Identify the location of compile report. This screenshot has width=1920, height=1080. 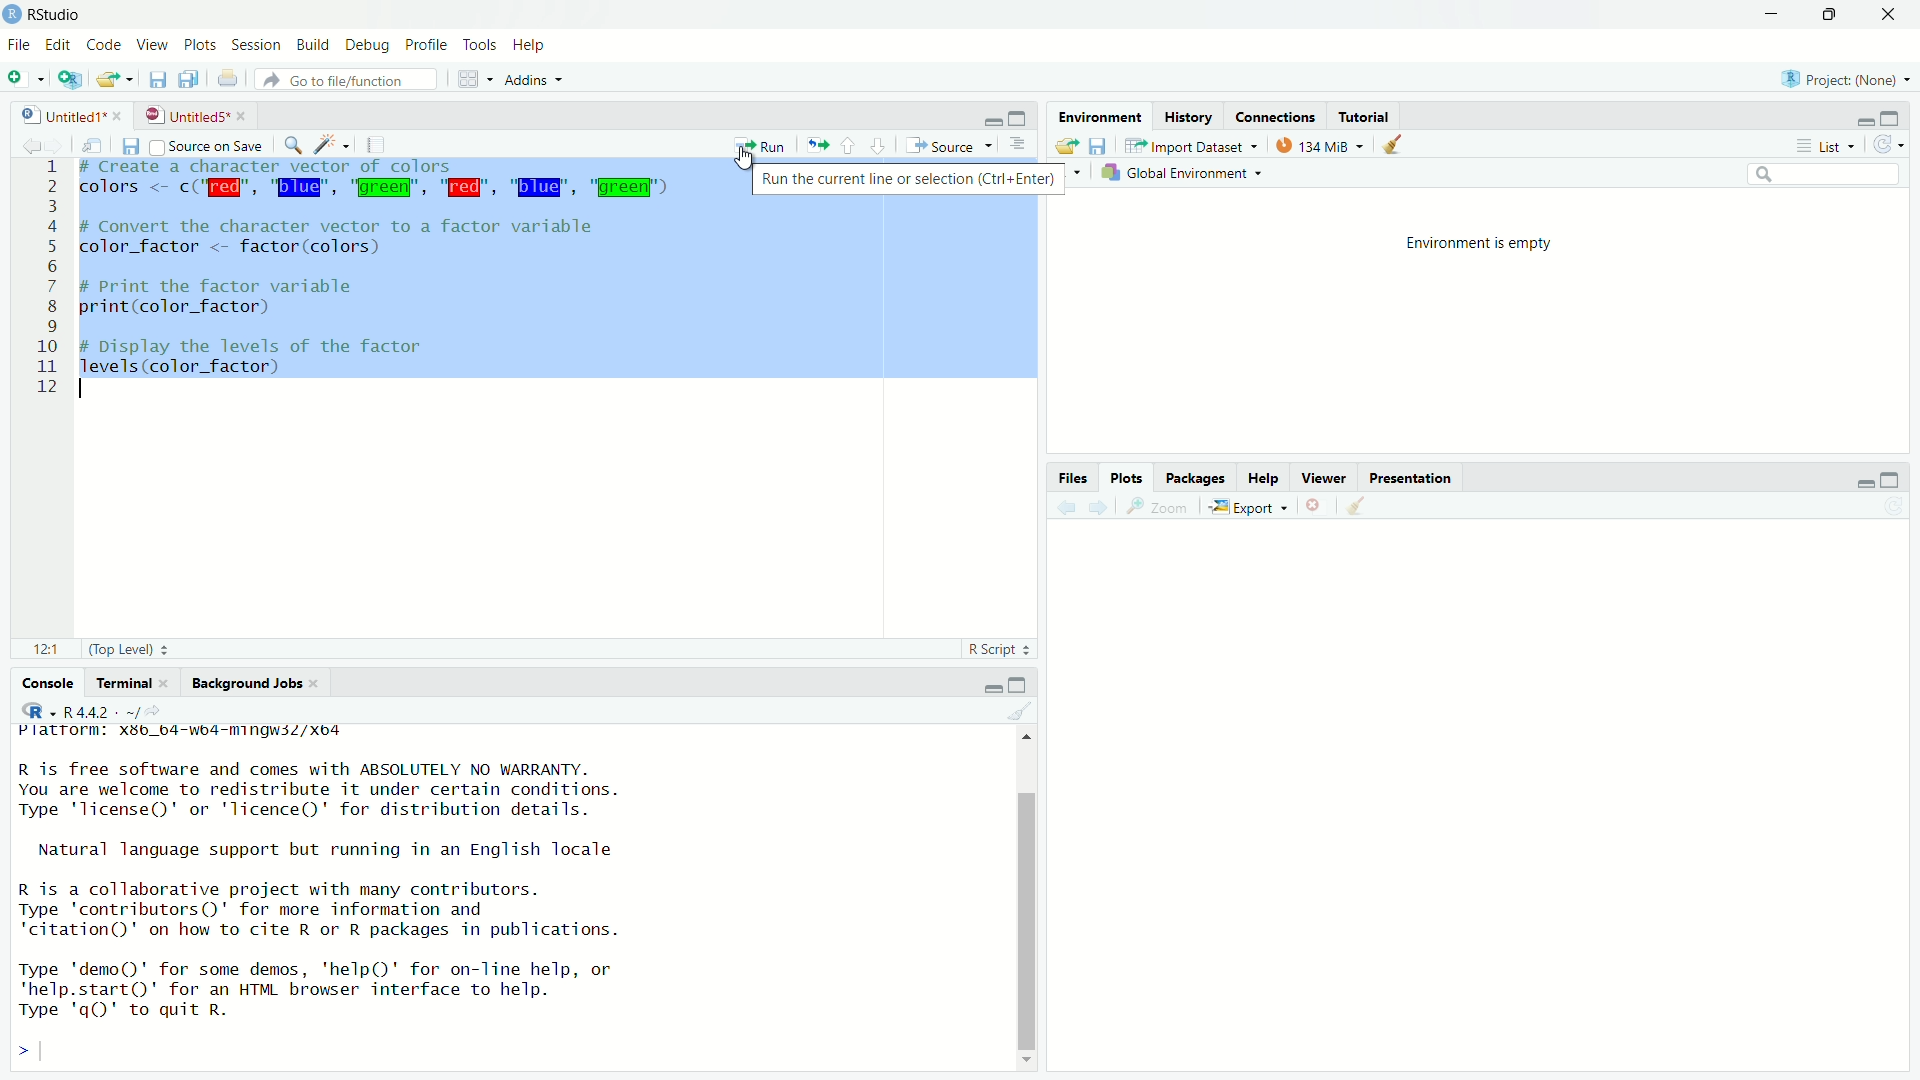
(381, 145).